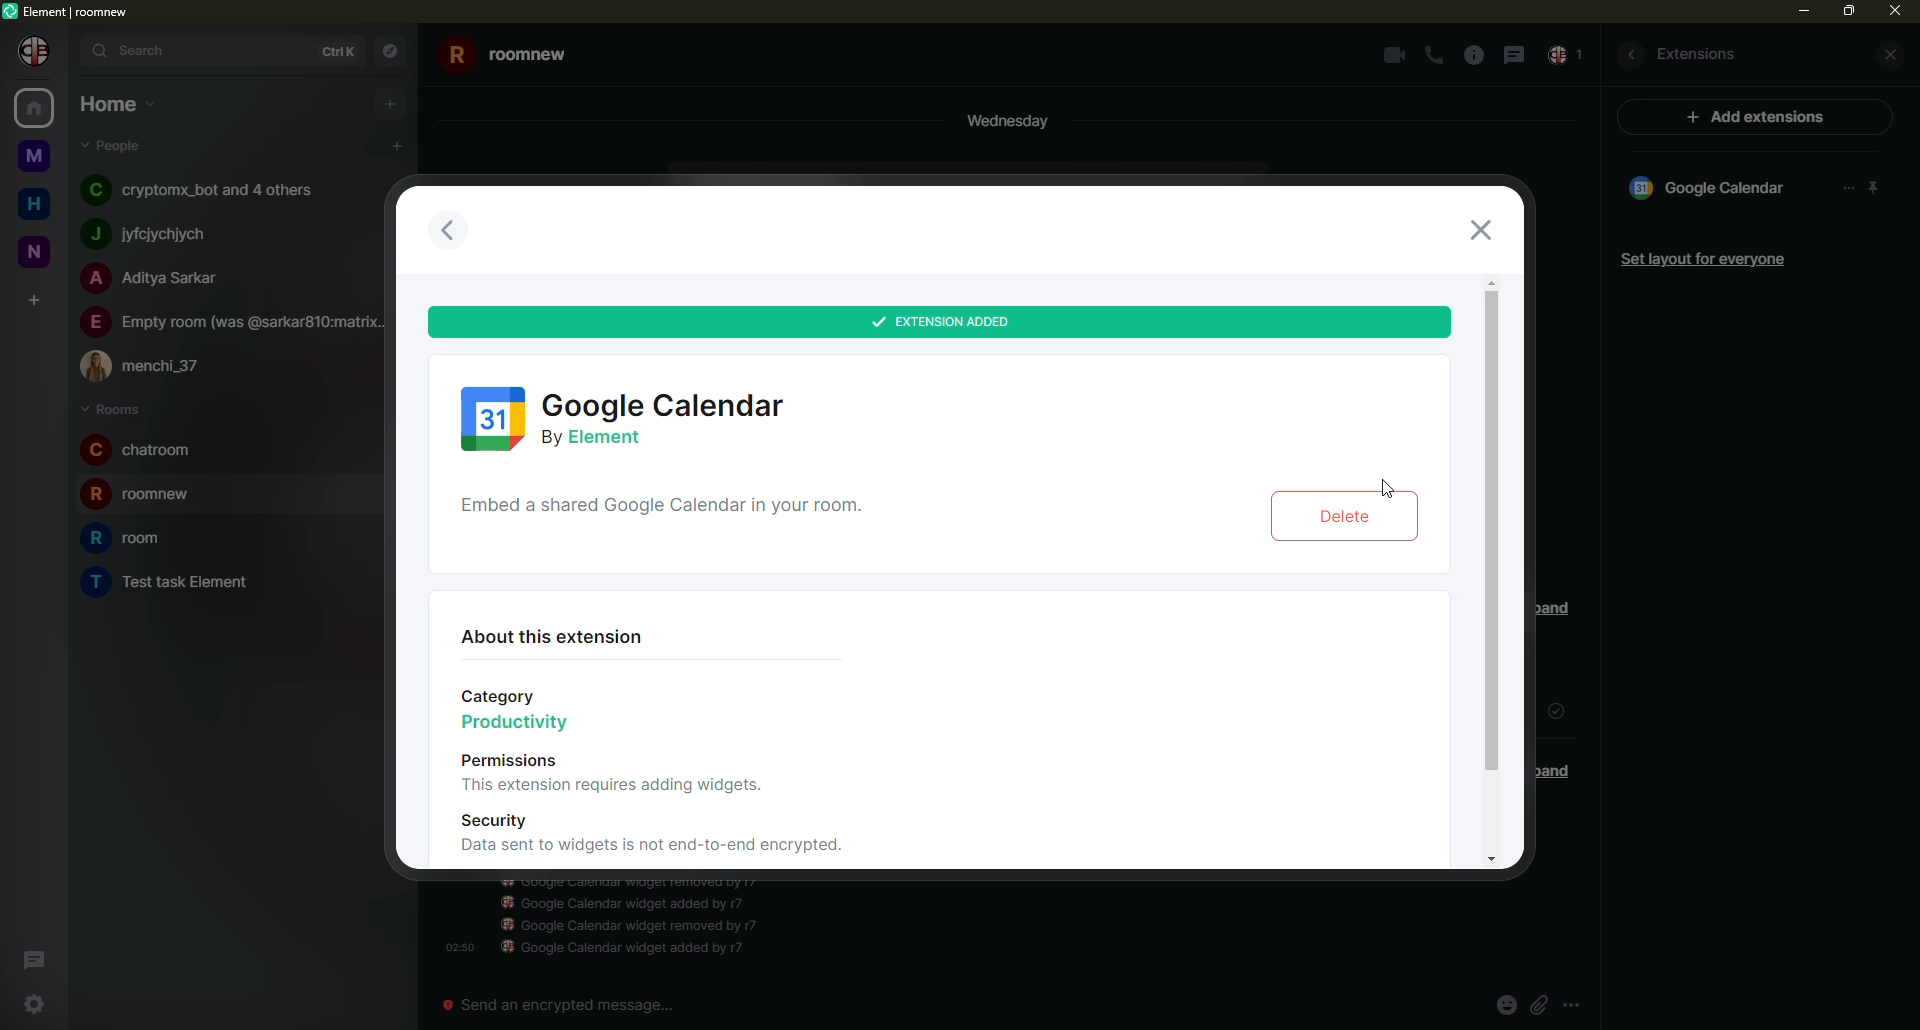 The height and width of the screenshot is (1030, 1920). I want to click on search, so click(135, 53).